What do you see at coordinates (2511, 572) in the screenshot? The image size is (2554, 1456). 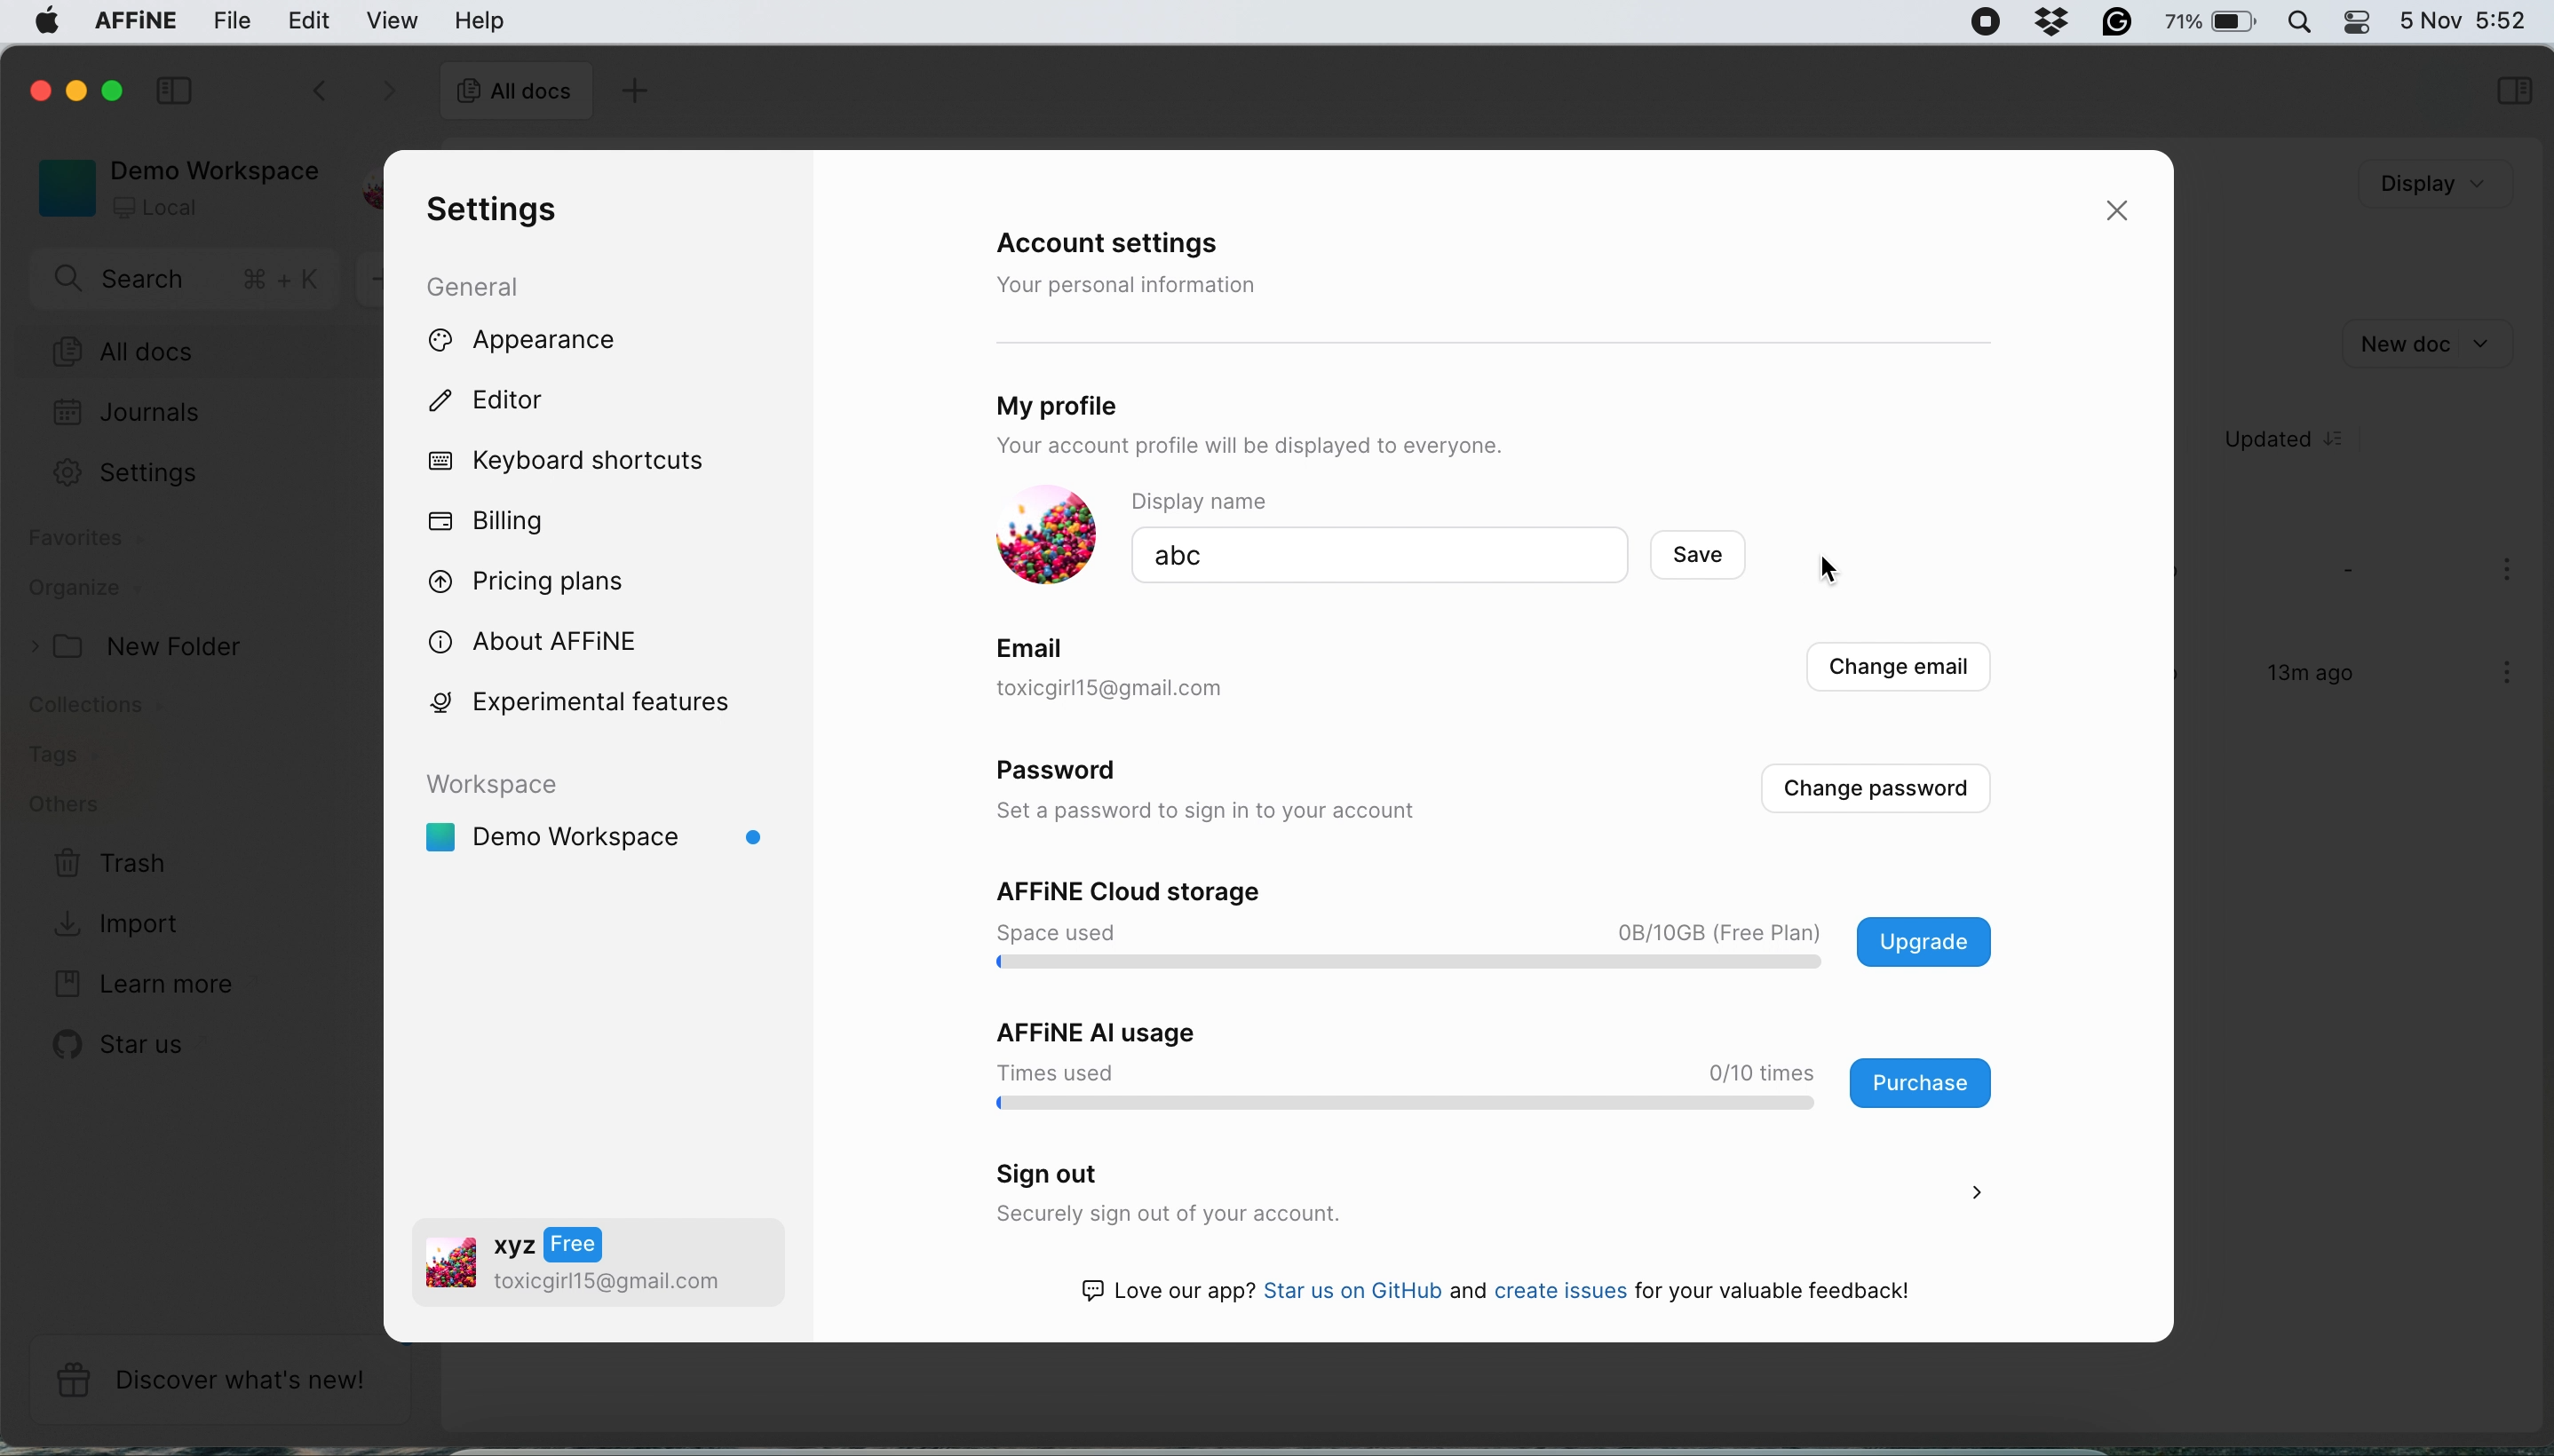 I see `more options` at bounding box center [2511, 572].